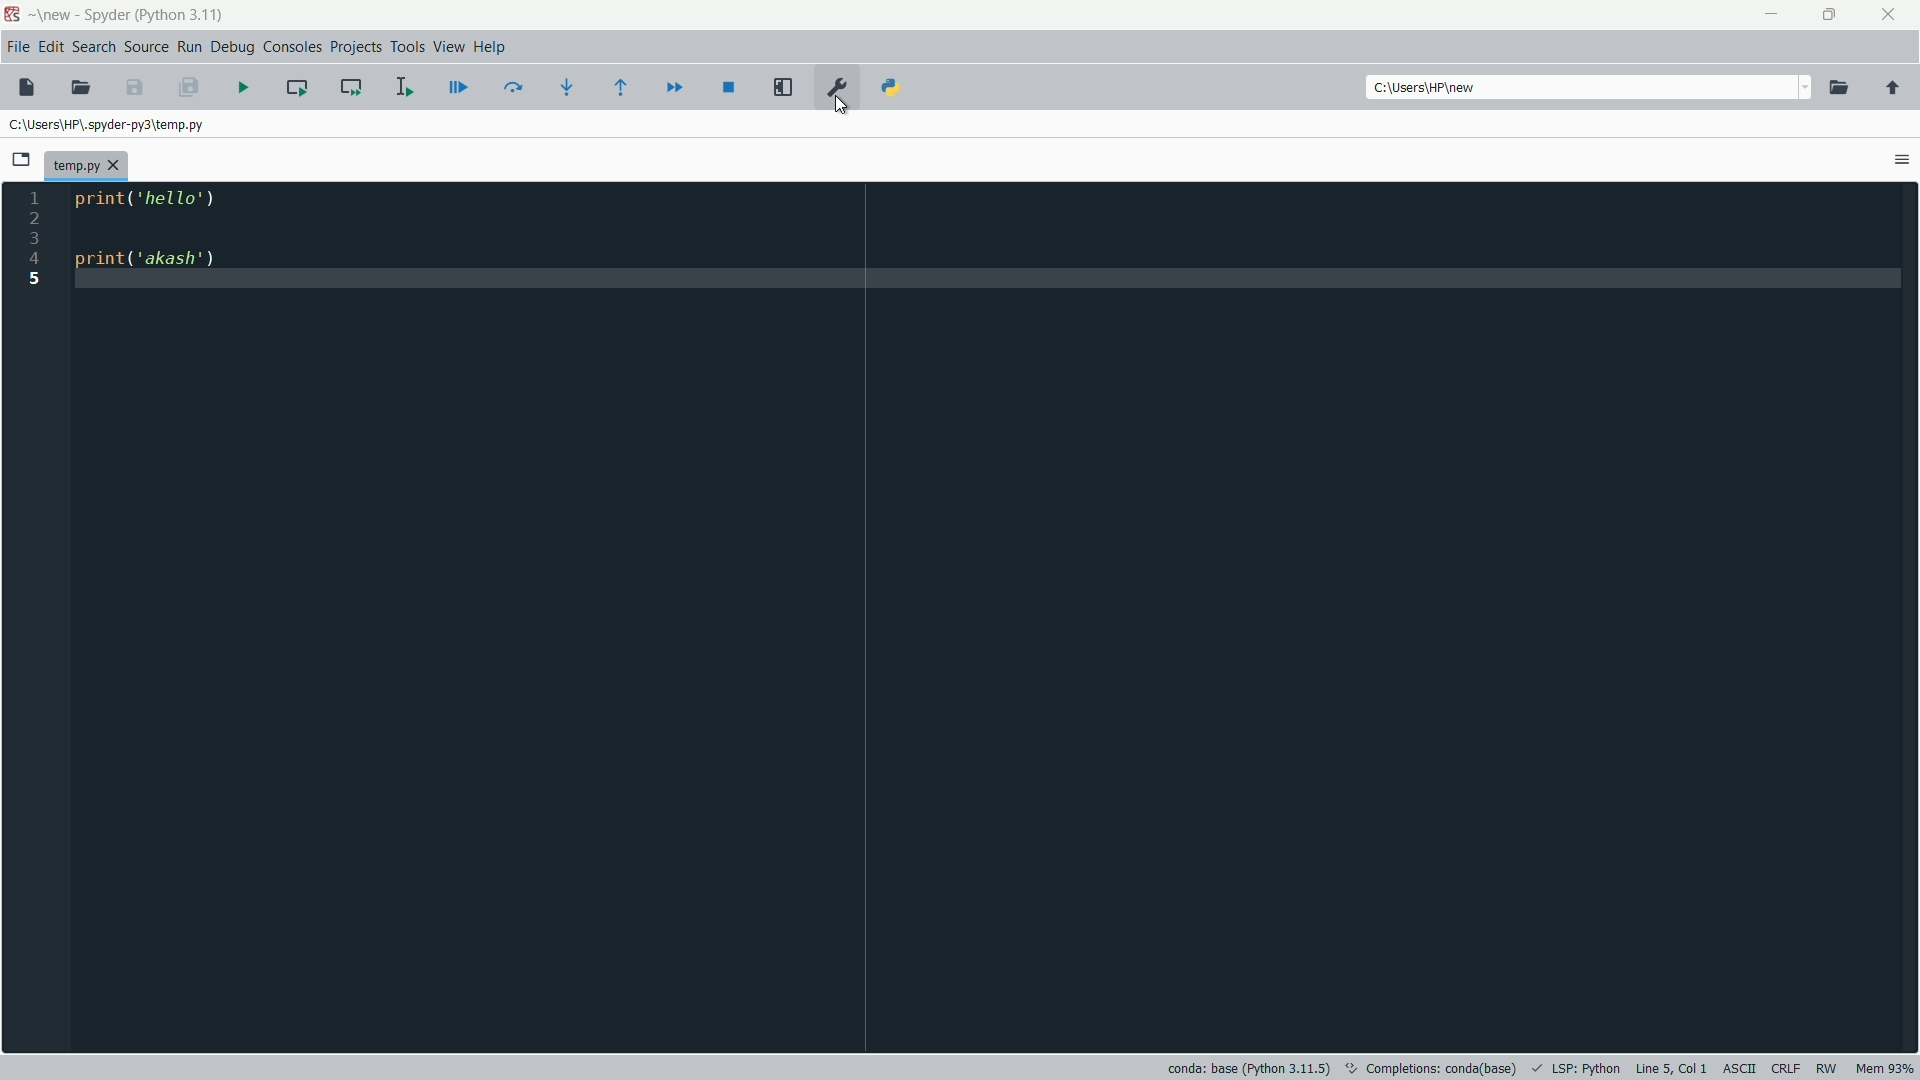  I want to click on open file, so click(81, 88).